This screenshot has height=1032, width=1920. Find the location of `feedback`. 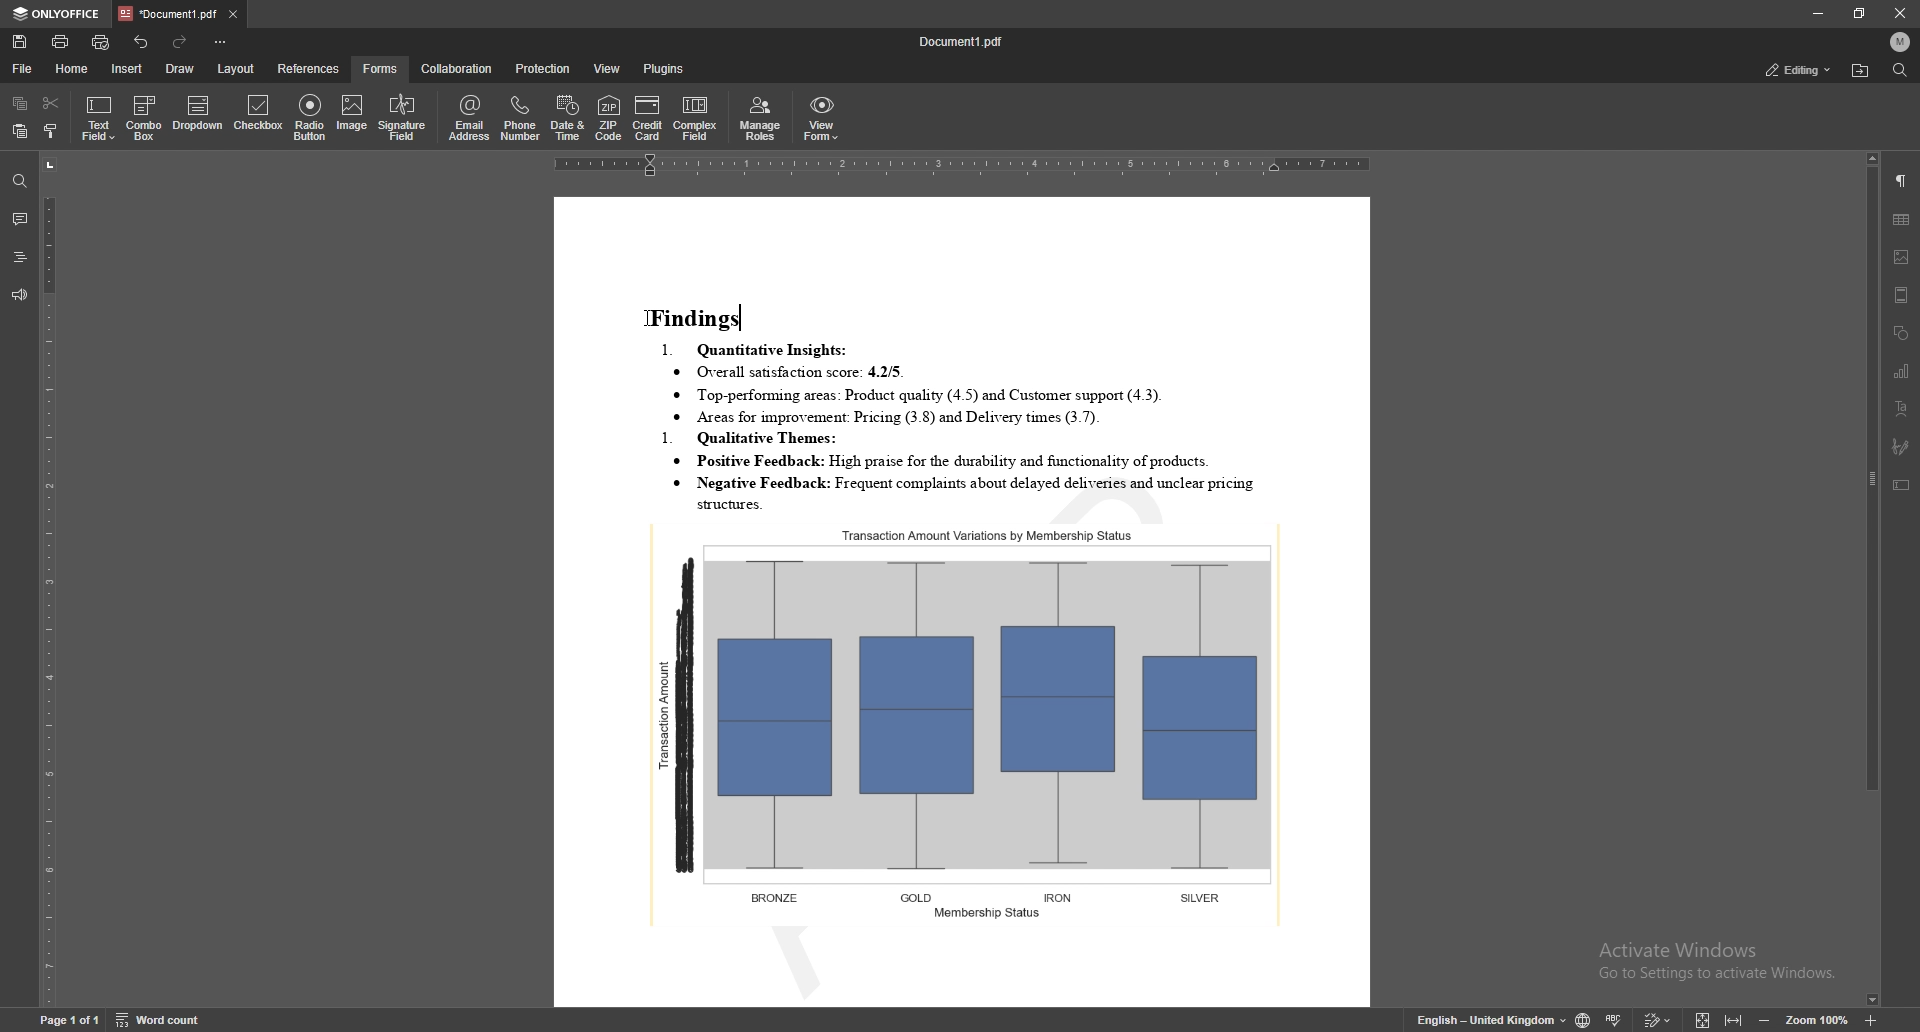

feedback is located at coordinates (17, 296).